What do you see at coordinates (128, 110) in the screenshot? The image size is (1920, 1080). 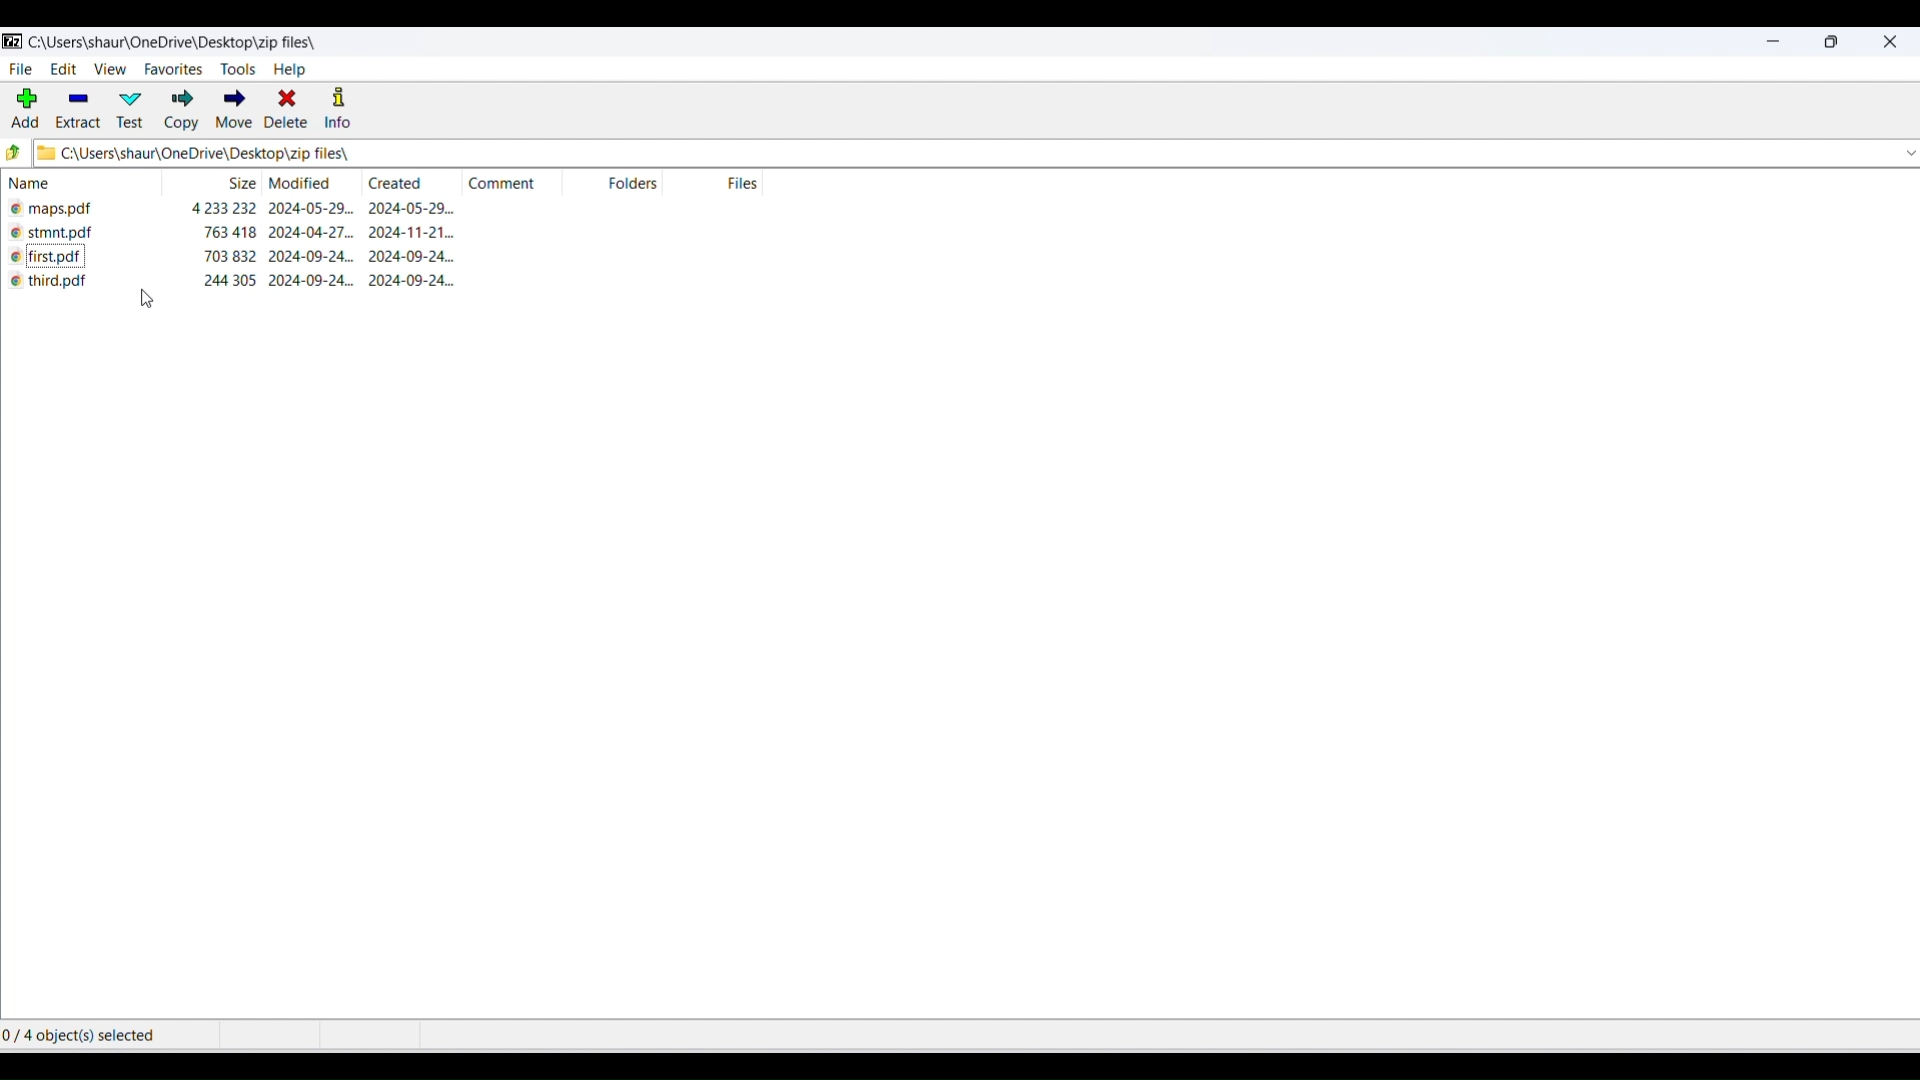 I see `test` at bounding box center [128, 110].